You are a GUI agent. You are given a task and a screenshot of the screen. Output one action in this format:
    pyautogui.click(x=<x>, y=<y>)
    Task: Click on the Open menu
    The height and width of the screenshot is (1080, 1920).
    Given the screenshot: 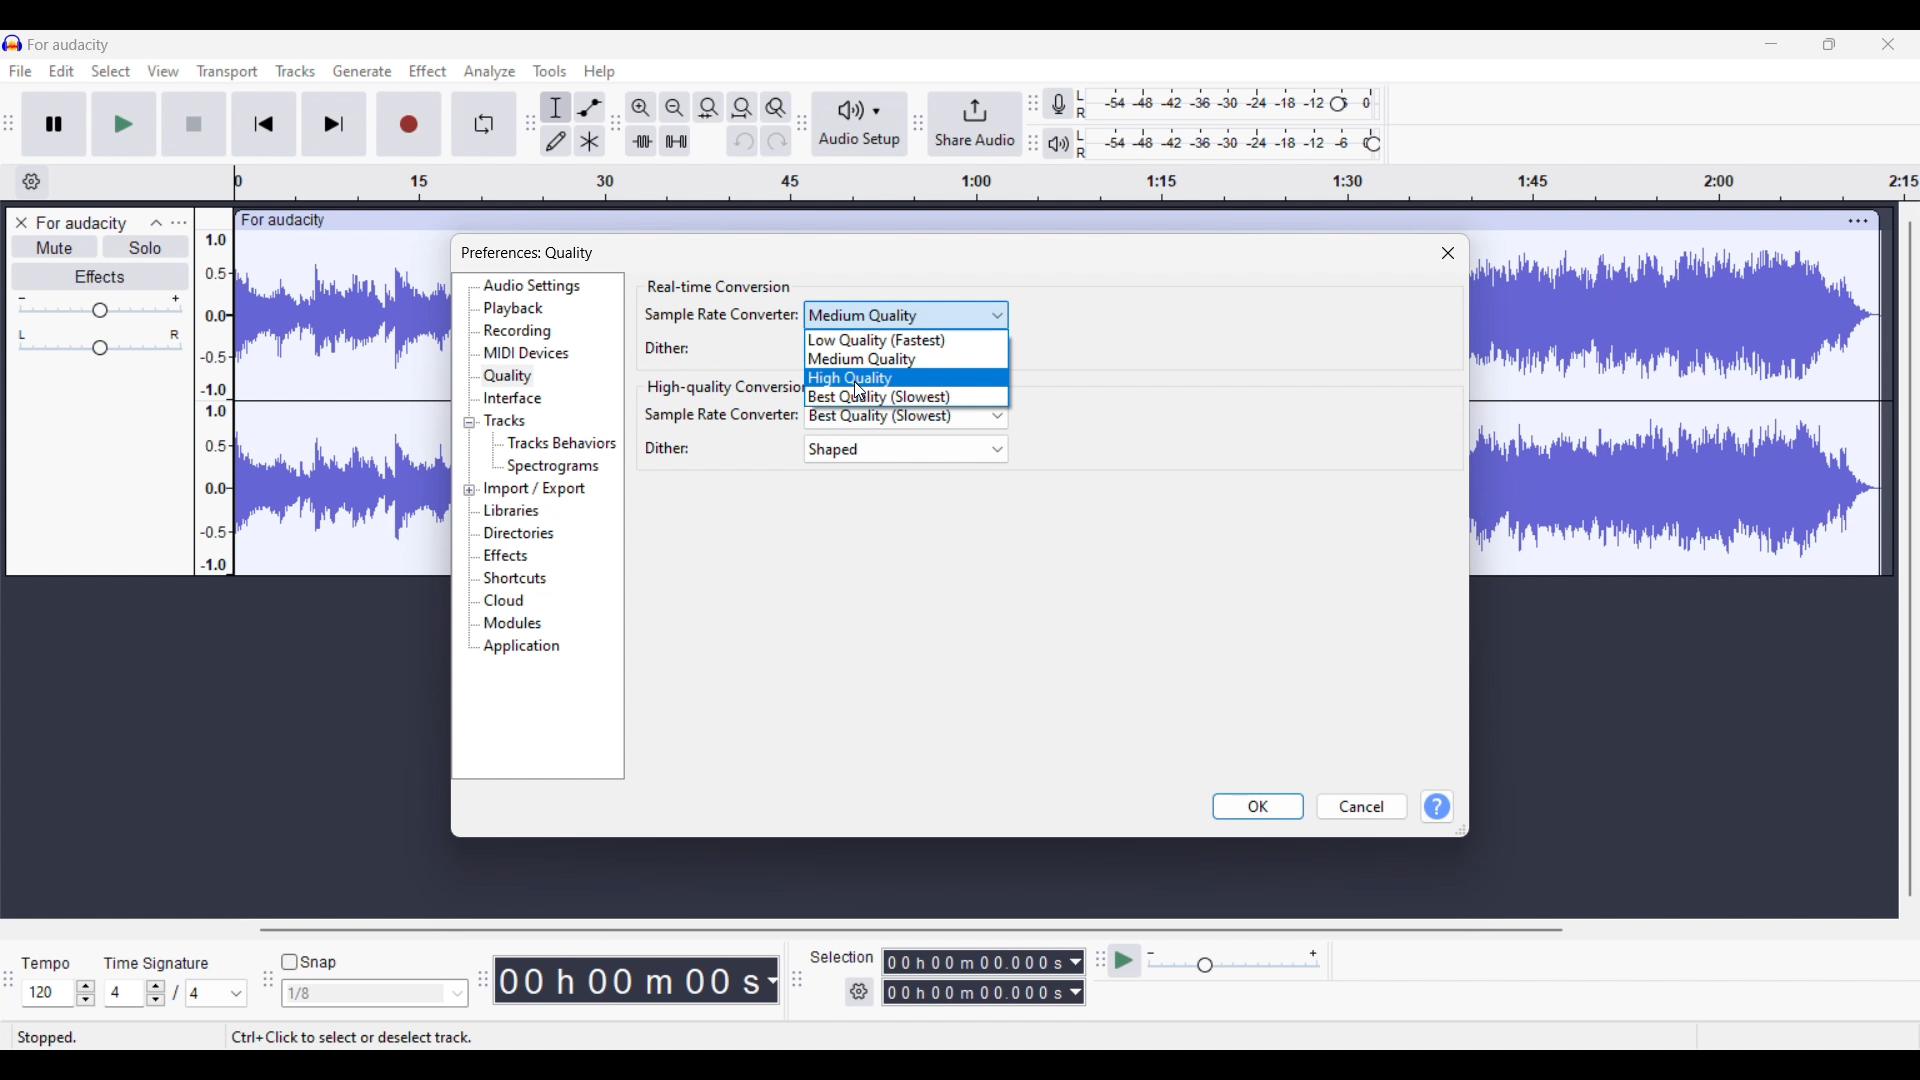 What is the action you would take?
    pyautogui.click(x=179, y=223)
    